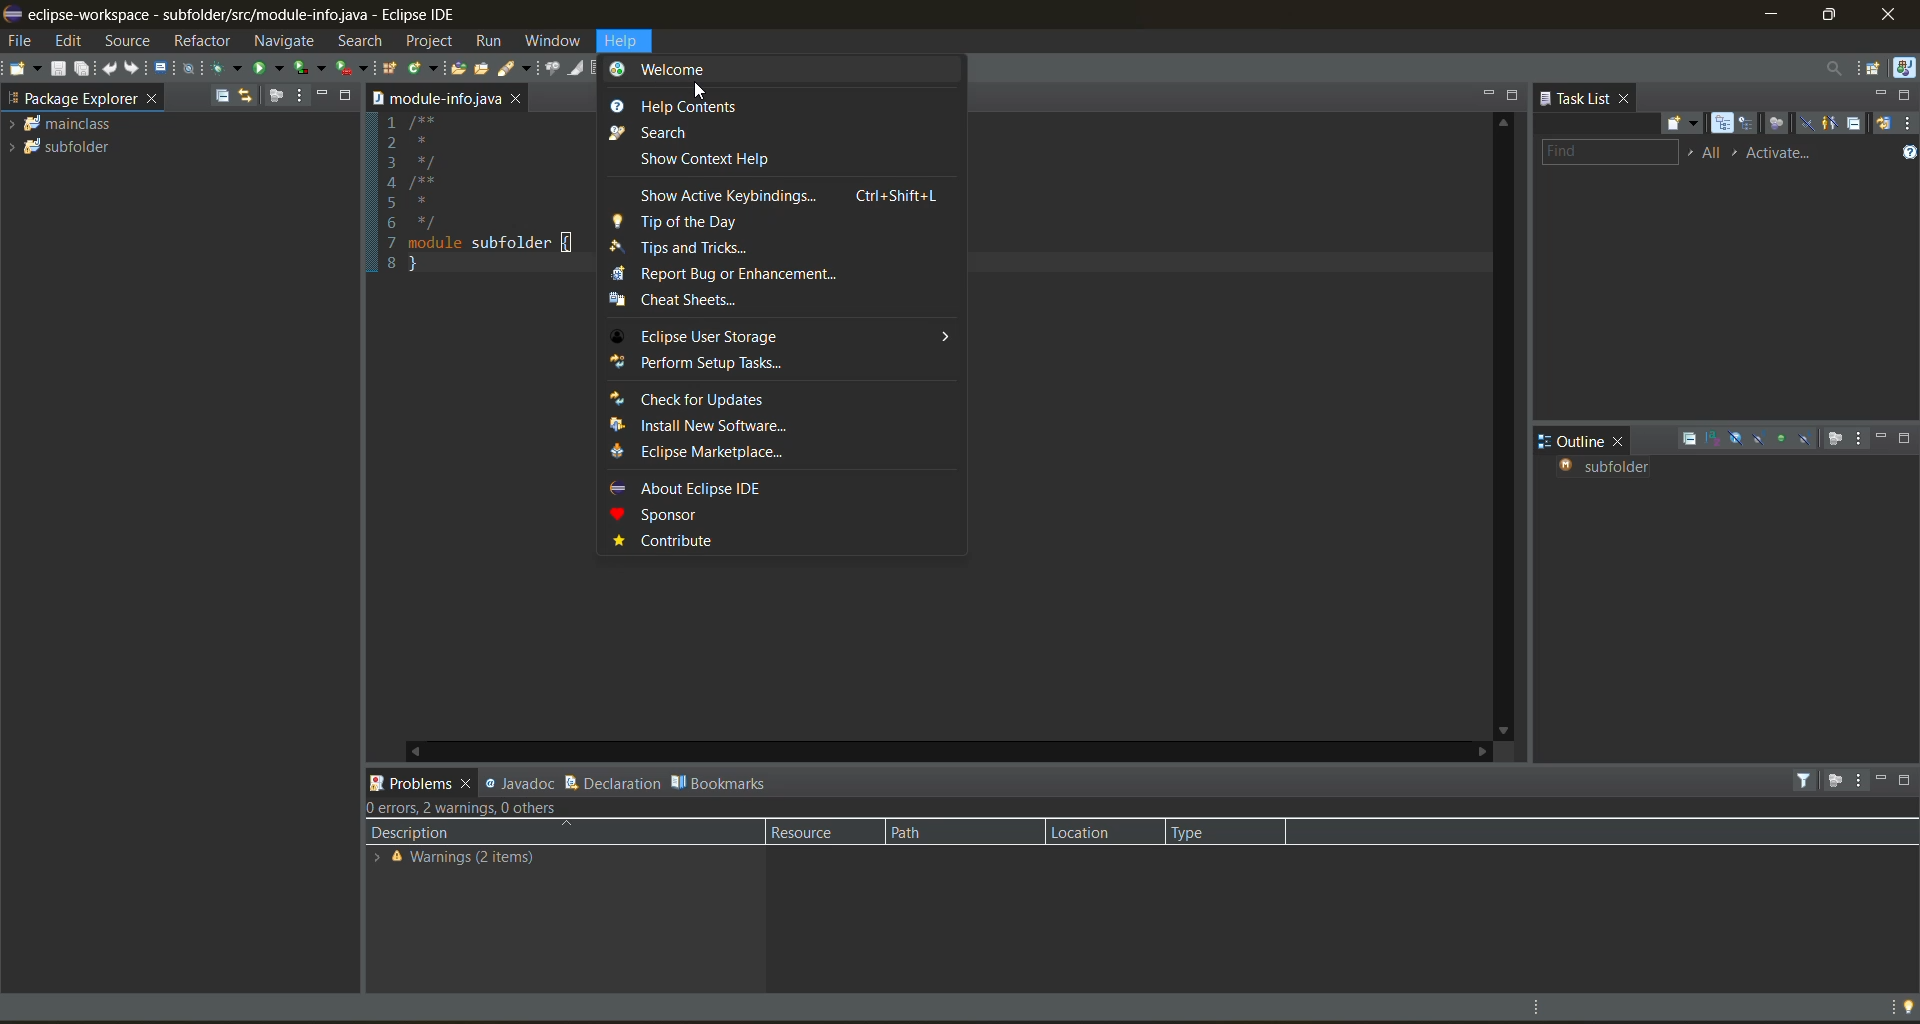 This screenshot has height=1024, width=1920. I want to click on outline, so click(1576, 438).